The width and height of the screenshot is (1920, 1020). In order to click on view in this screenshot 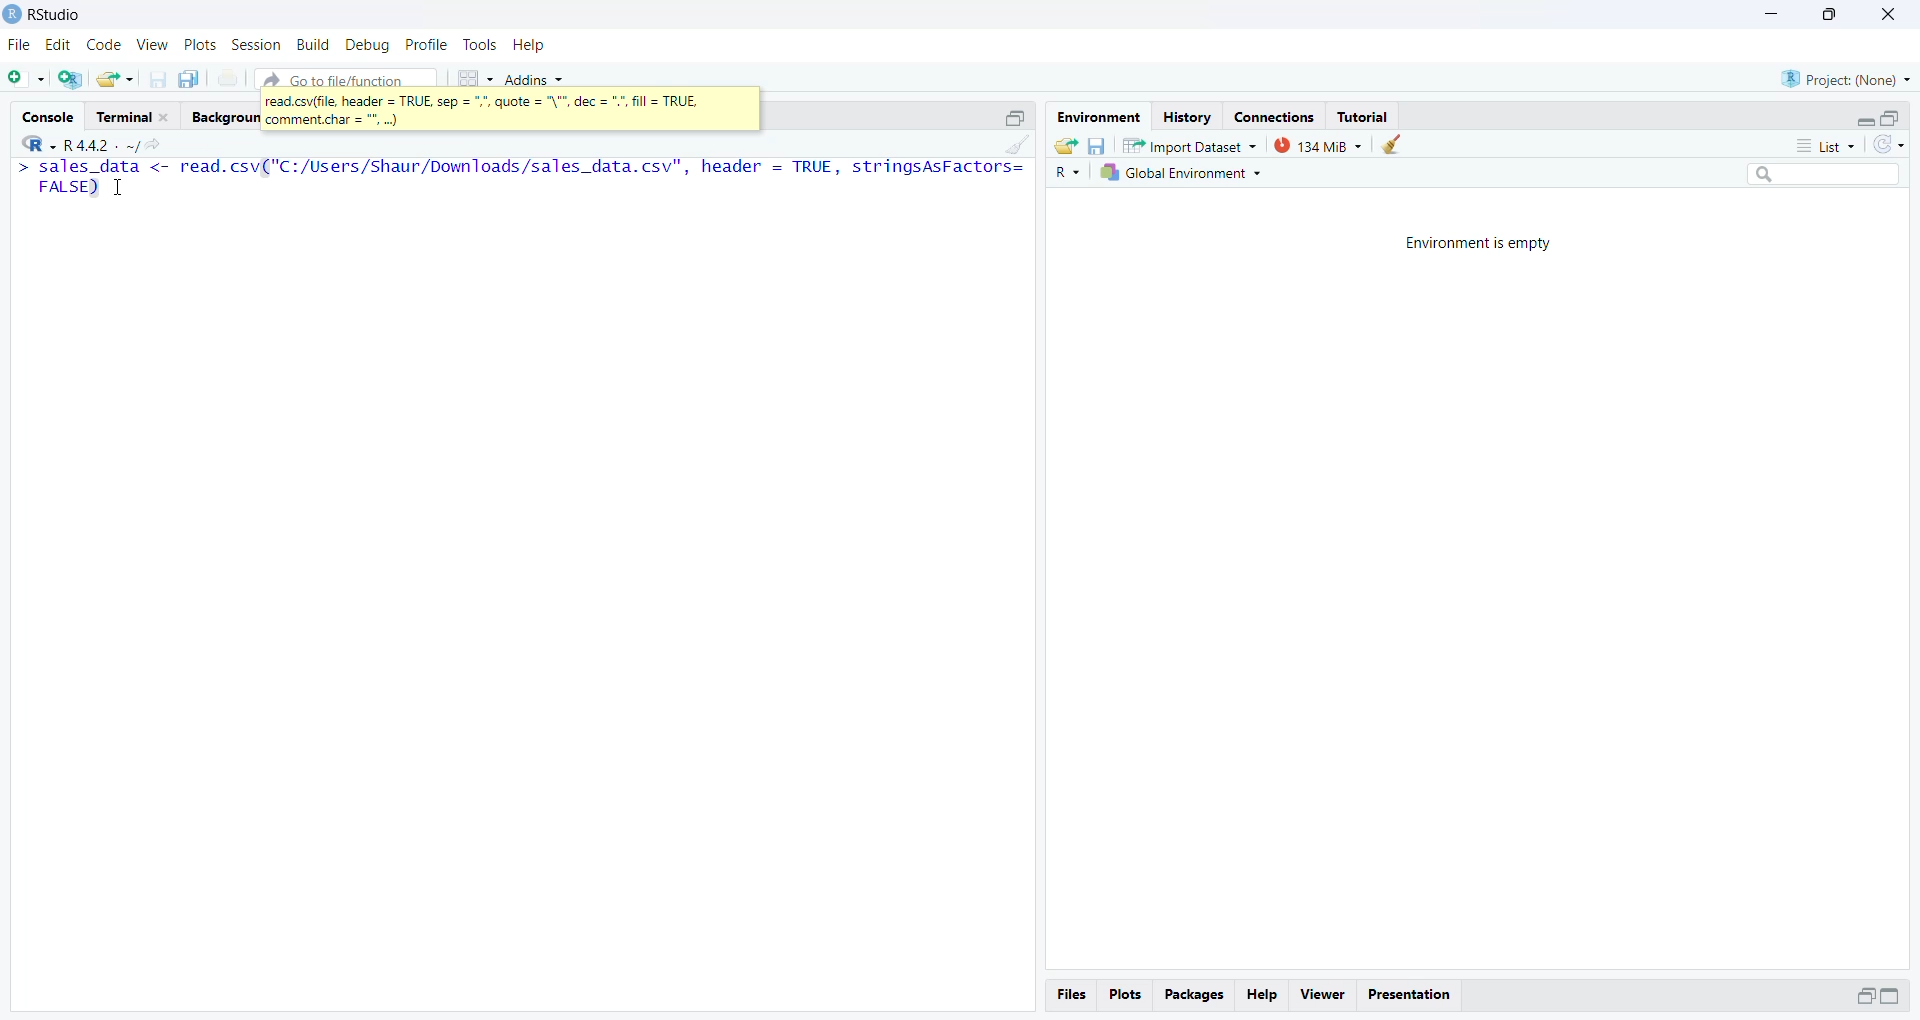, I will do `click(157, 45)`.